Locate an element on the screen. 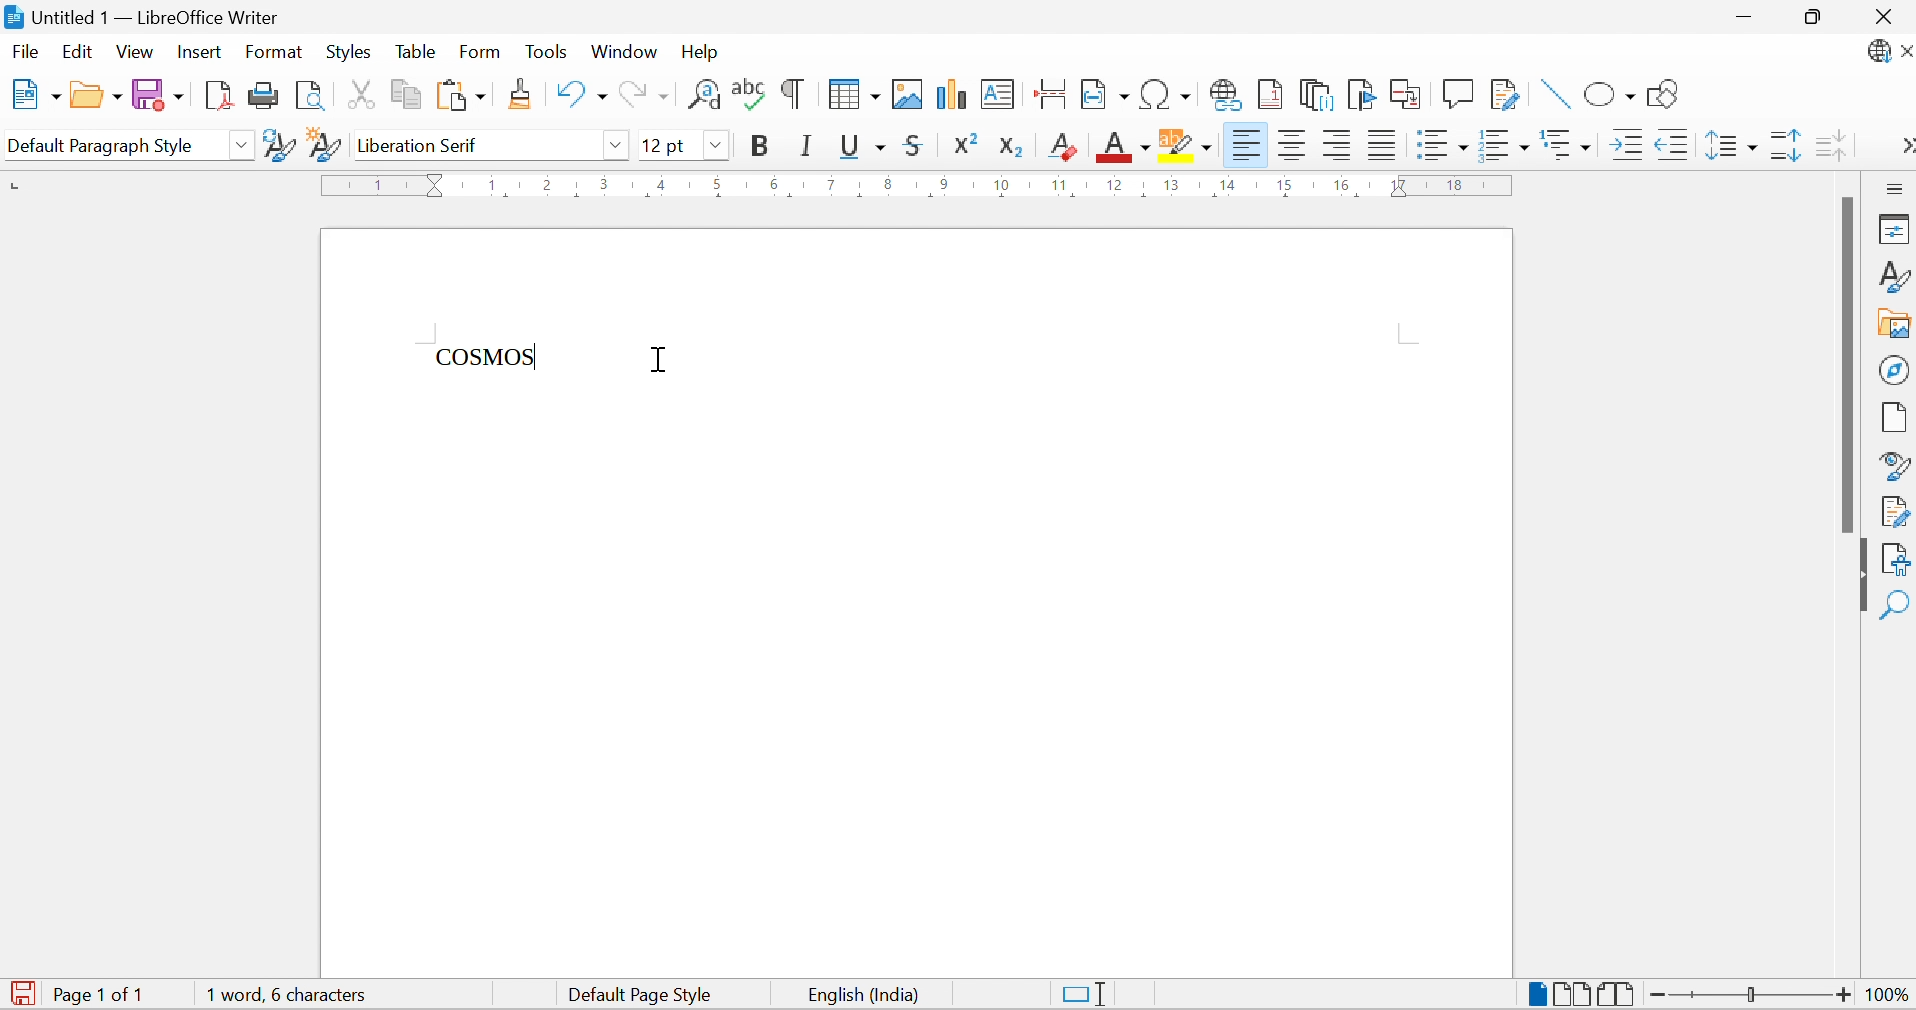 This screenshot has height=1010, width=1916. Show Track Changes Functions is located at coordinates (1508, 97).